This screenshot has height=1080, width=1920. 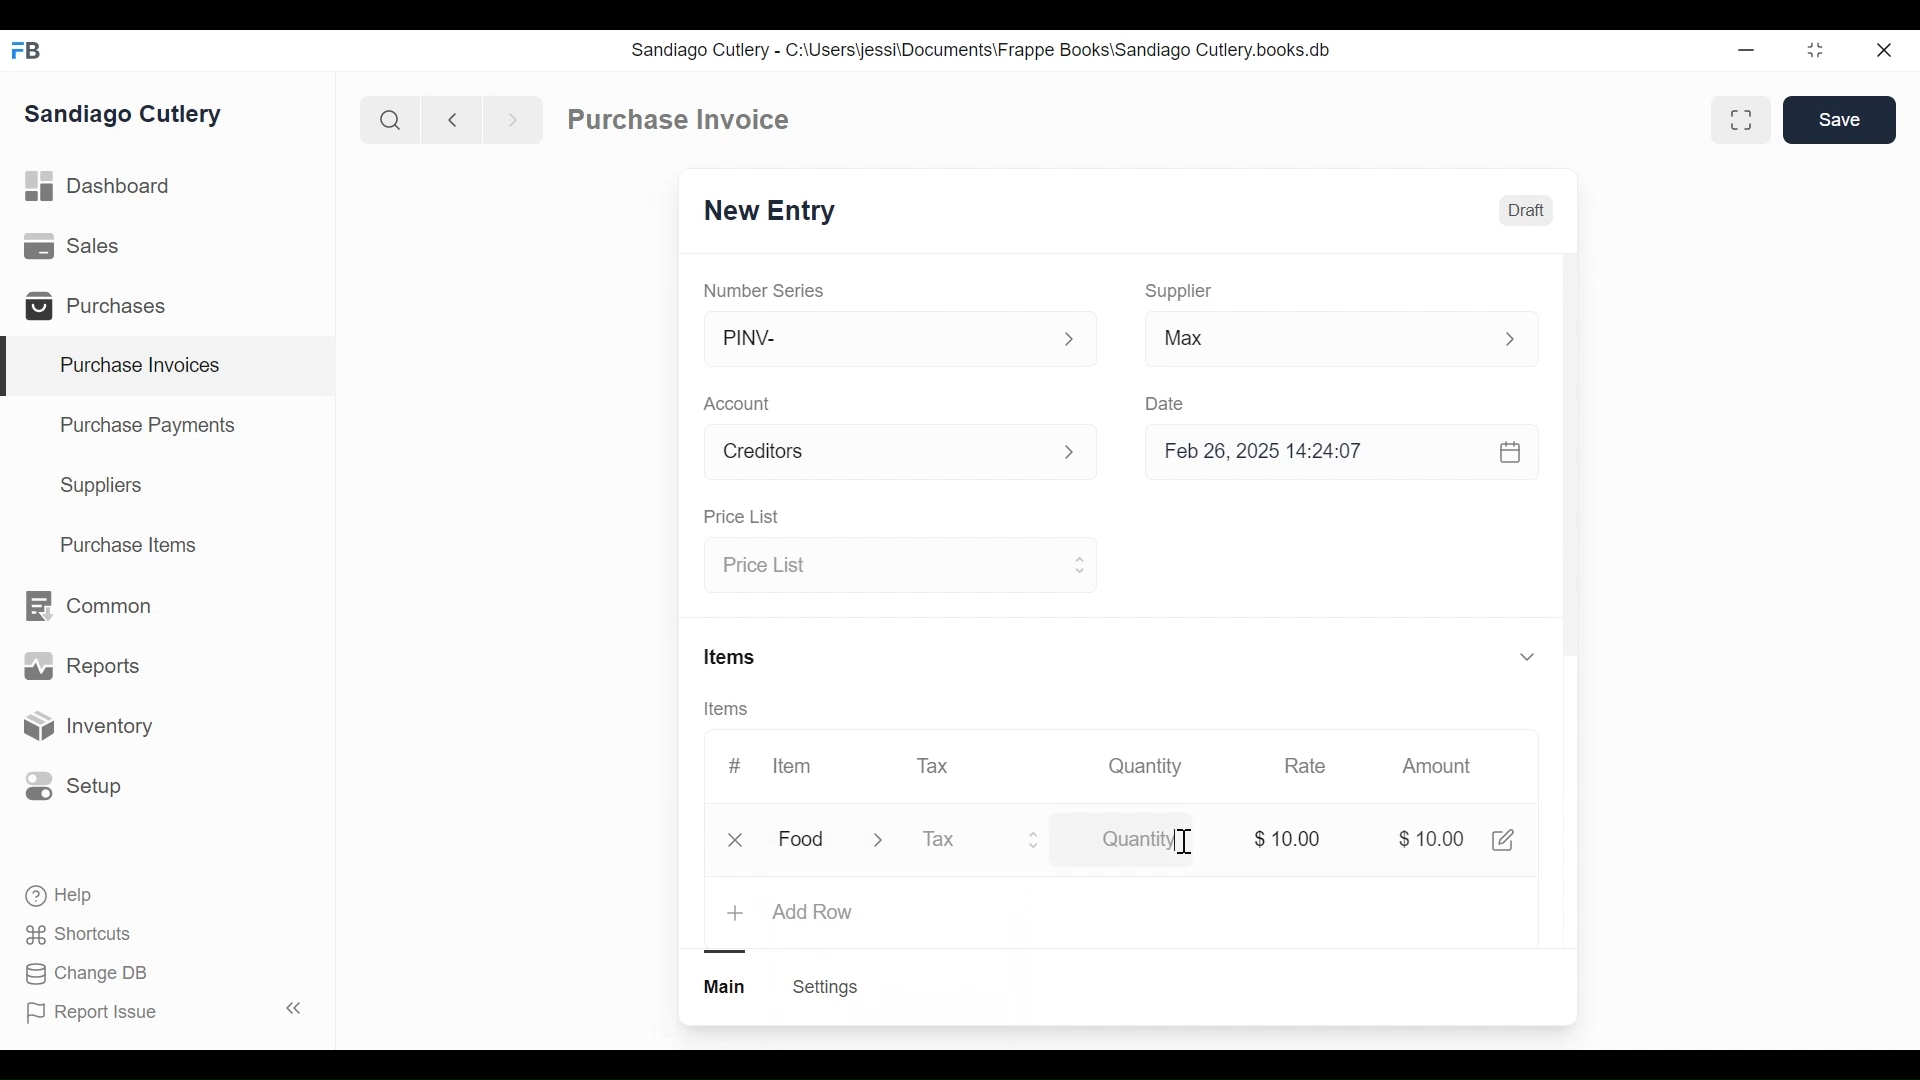 What do you see at coordinates (738, 913) in the screenshot?
I see `+` at bounding box center [738, 913].